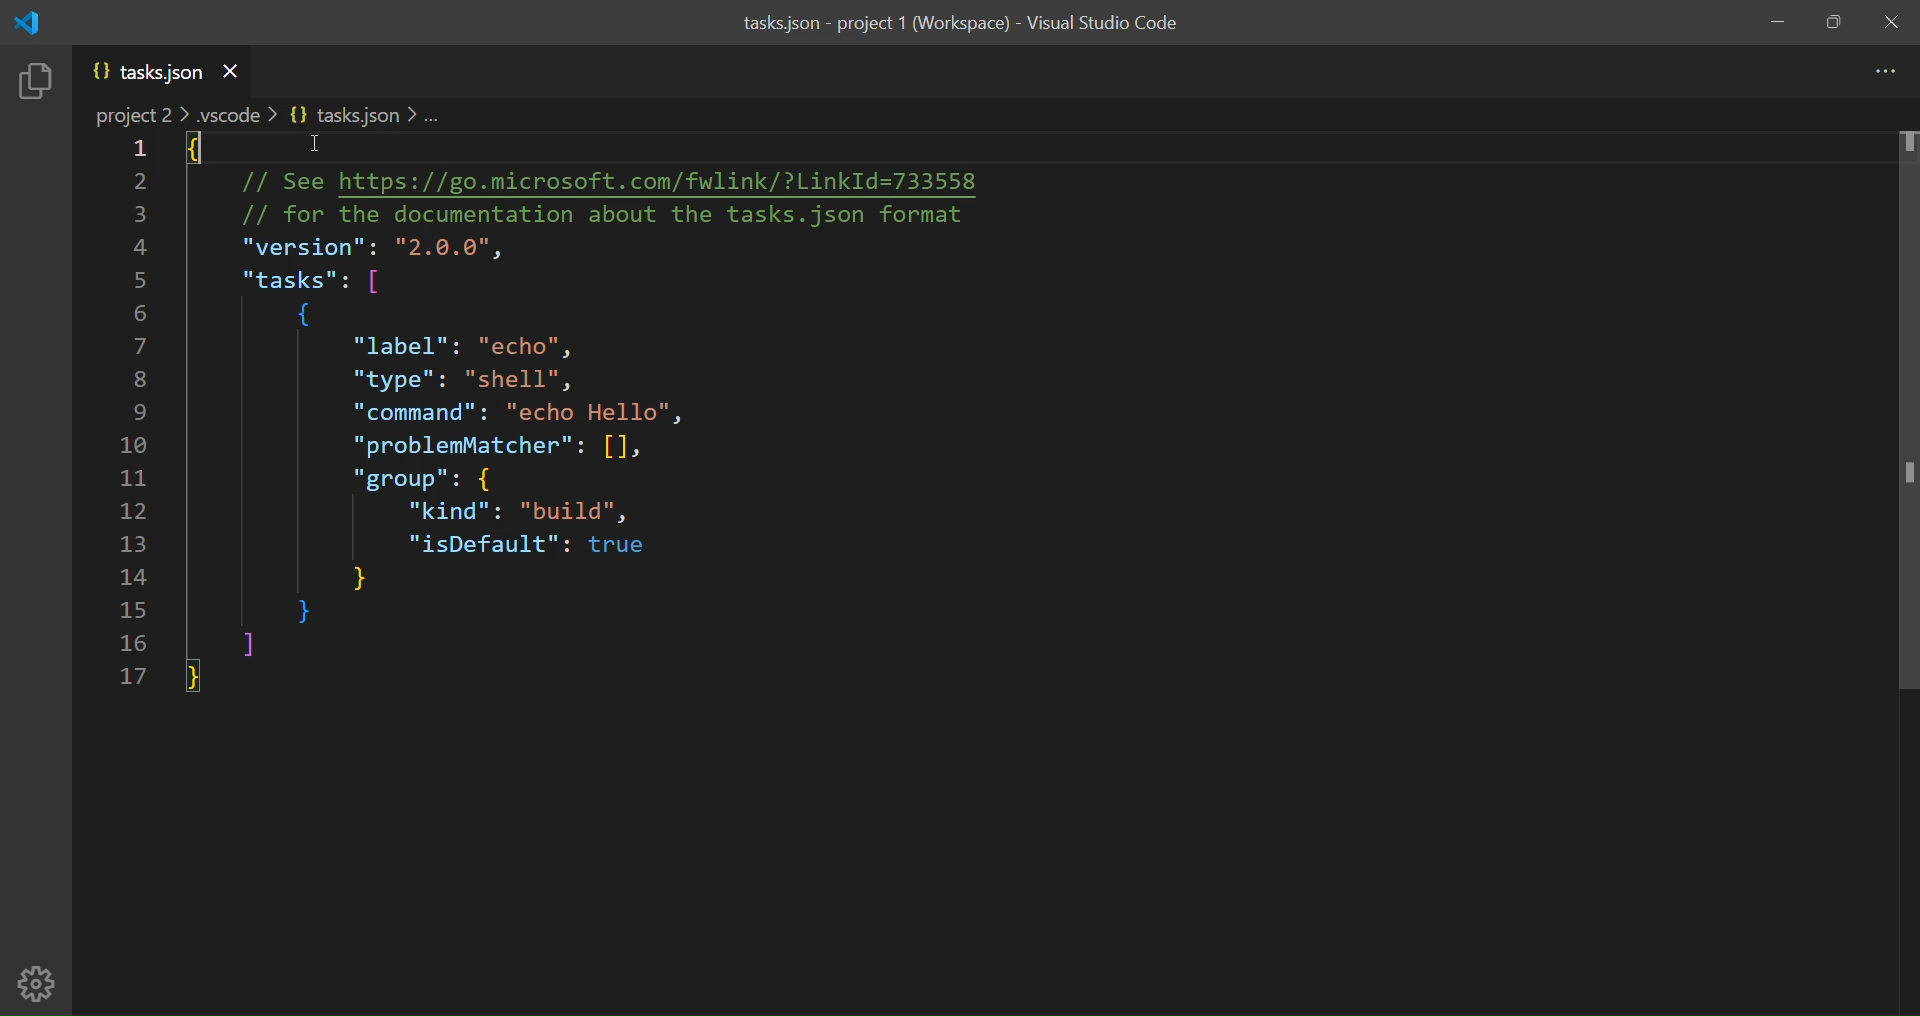  What do you see at coordinates (312, 149) in the screenshot?
I see `cursor` at bounding box center [312, 149].